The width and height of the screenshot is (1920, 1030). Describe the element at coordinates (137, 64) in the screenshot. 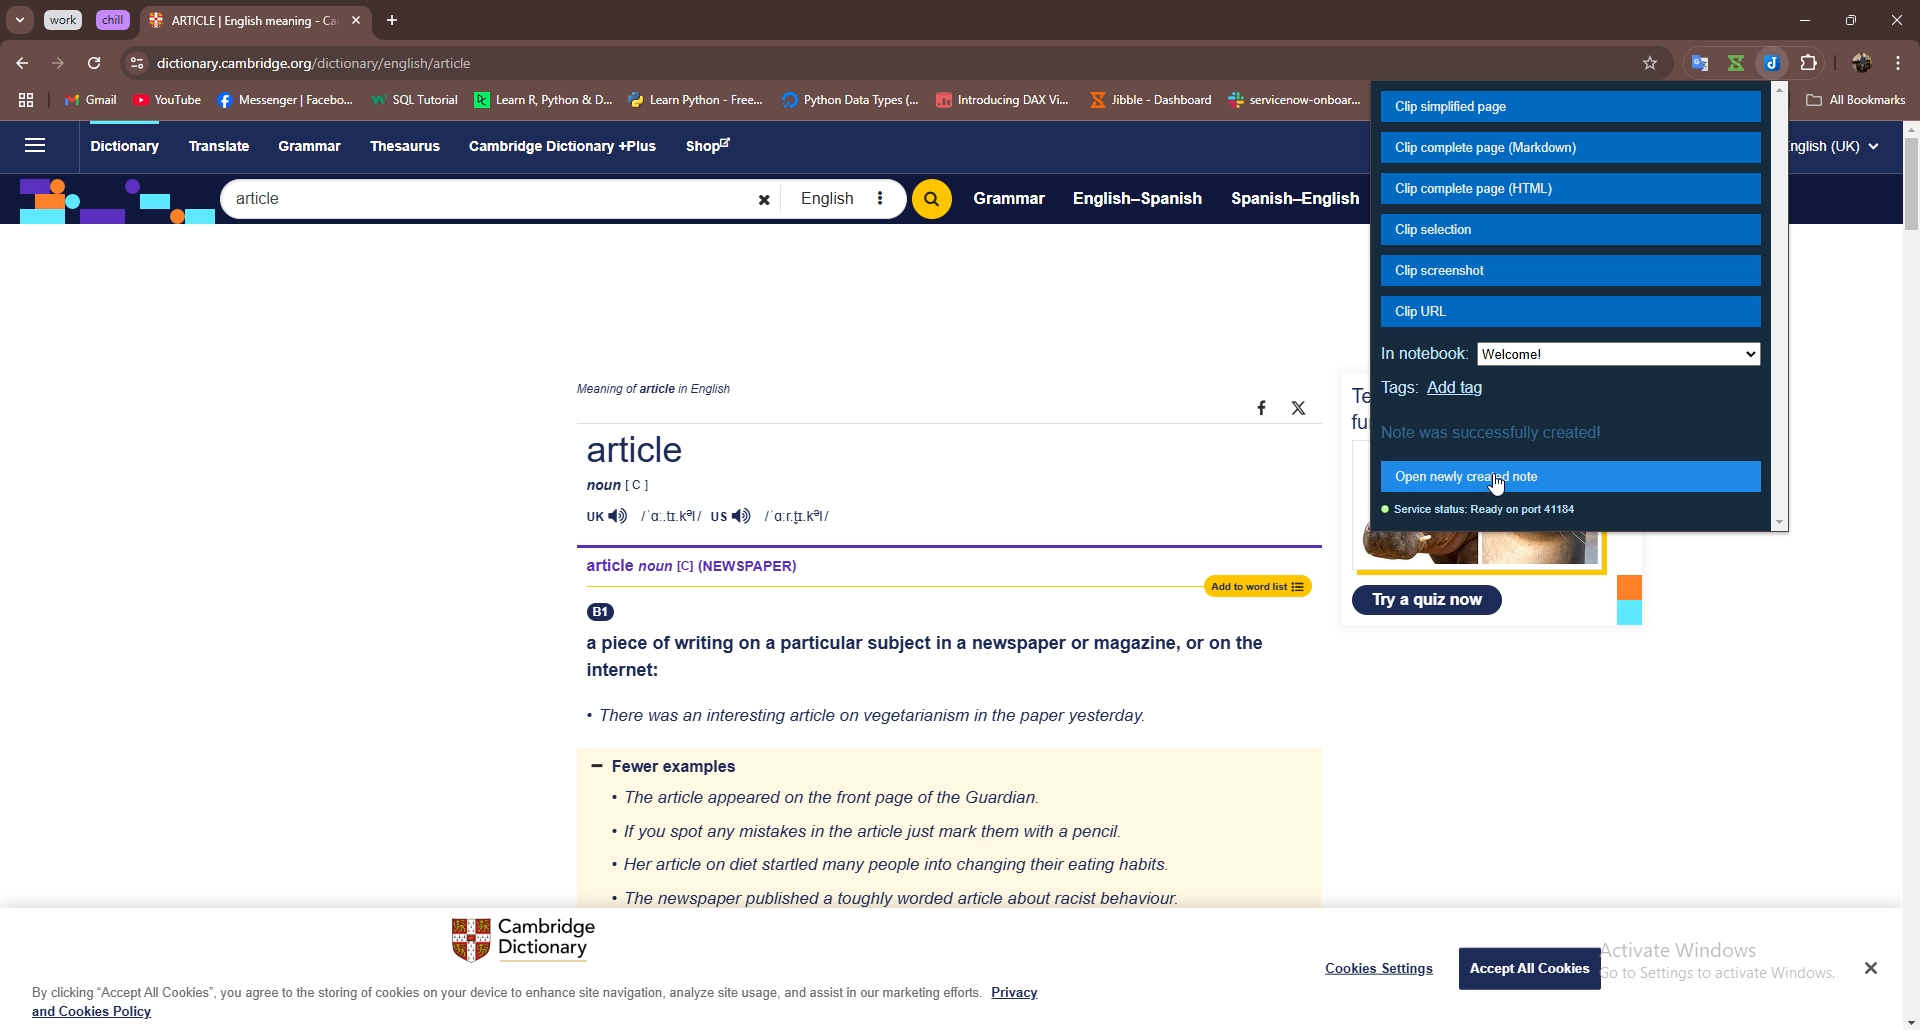

I see `view site info` at that location.